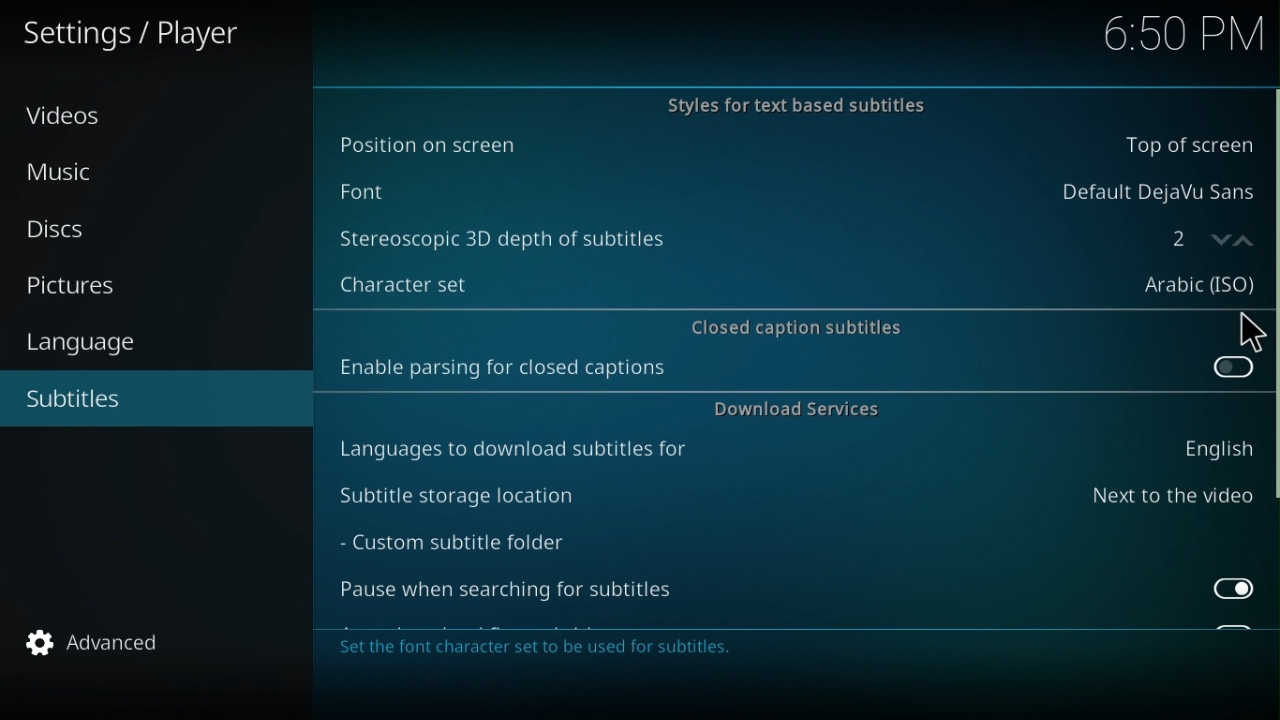 Image resolution: width=1280 pixels, height=720 pixels. Describe the element at coordinates (79, 172) in the screenshot. I see `Music` at that location.